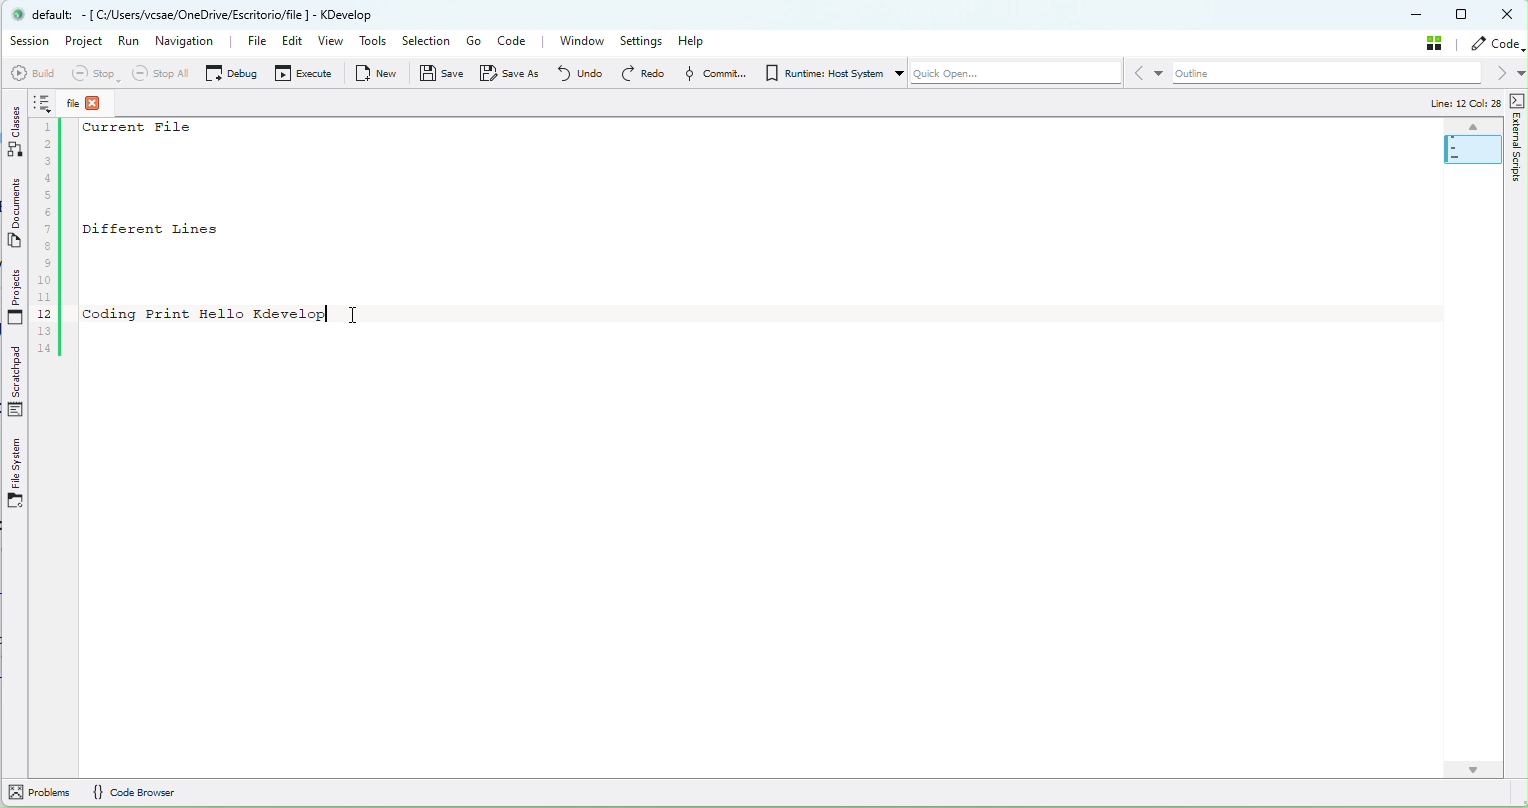 This screenshot has width=1528, height=808. What do you see at coordinates (157, 73) in the screenshot?
I see `Stop all` at bounding box center [157, 73].